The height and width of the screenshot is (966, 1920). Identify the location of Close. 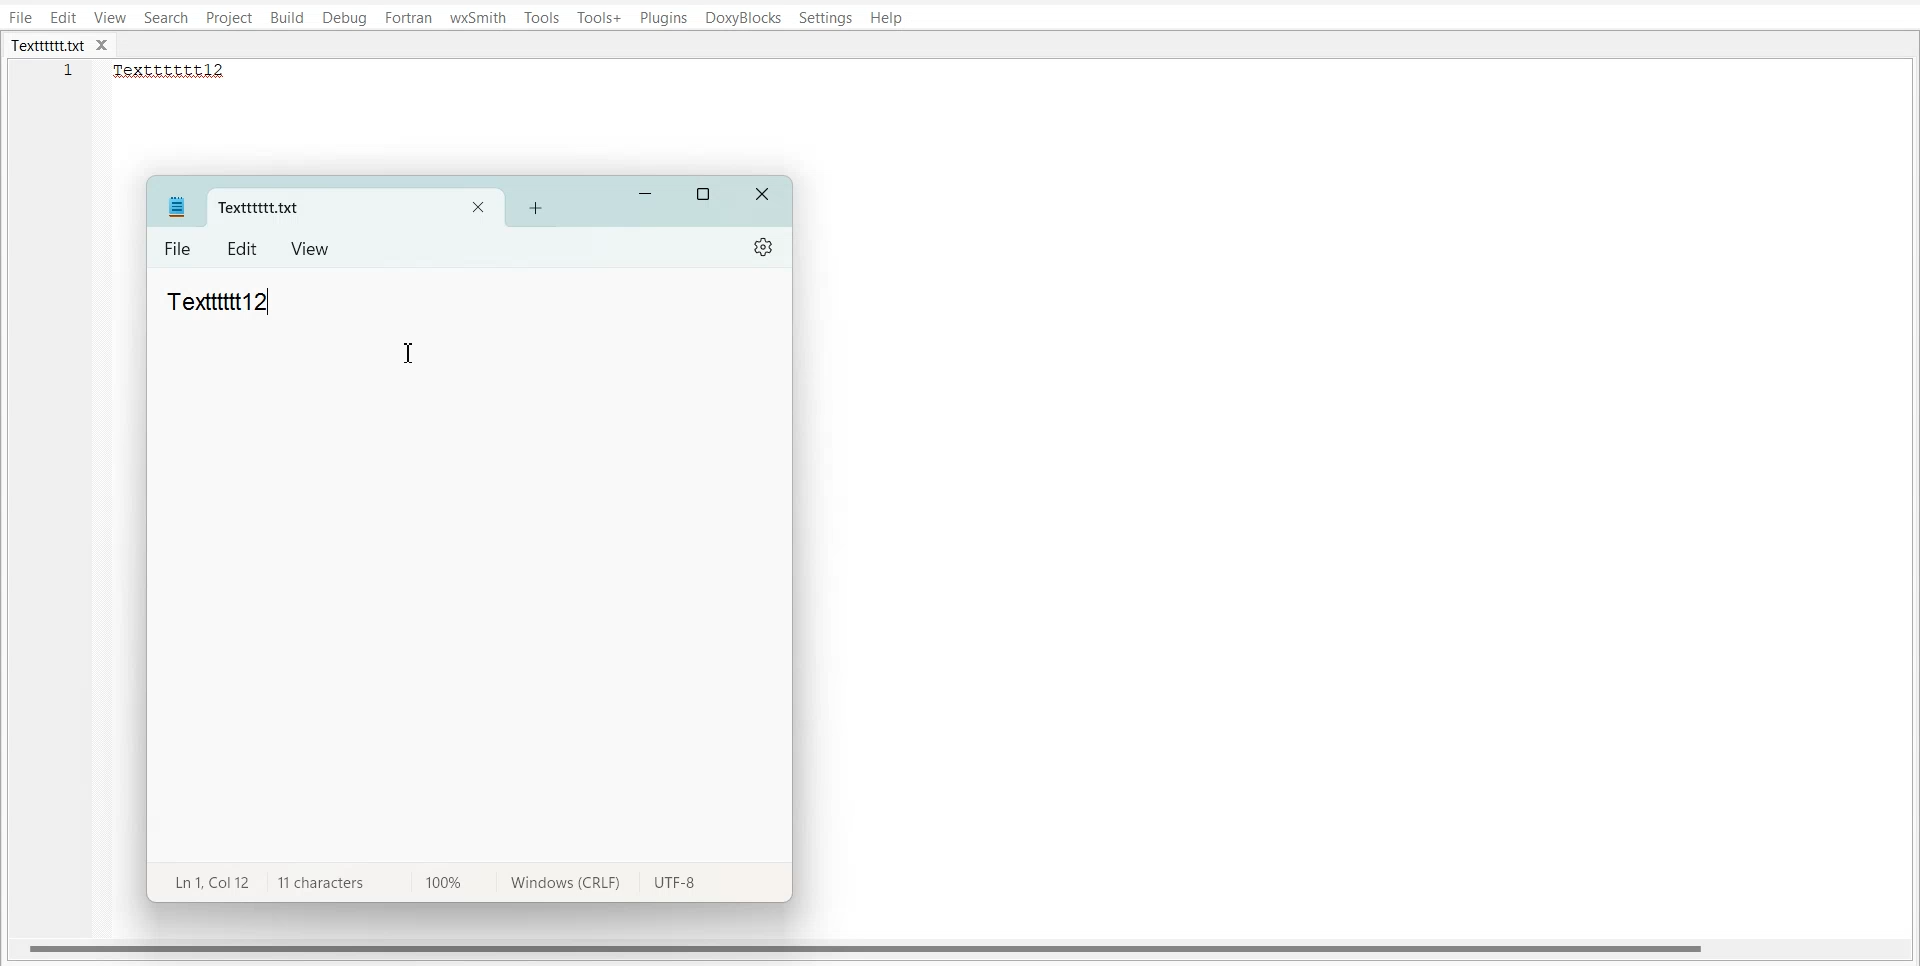
(478, 209).